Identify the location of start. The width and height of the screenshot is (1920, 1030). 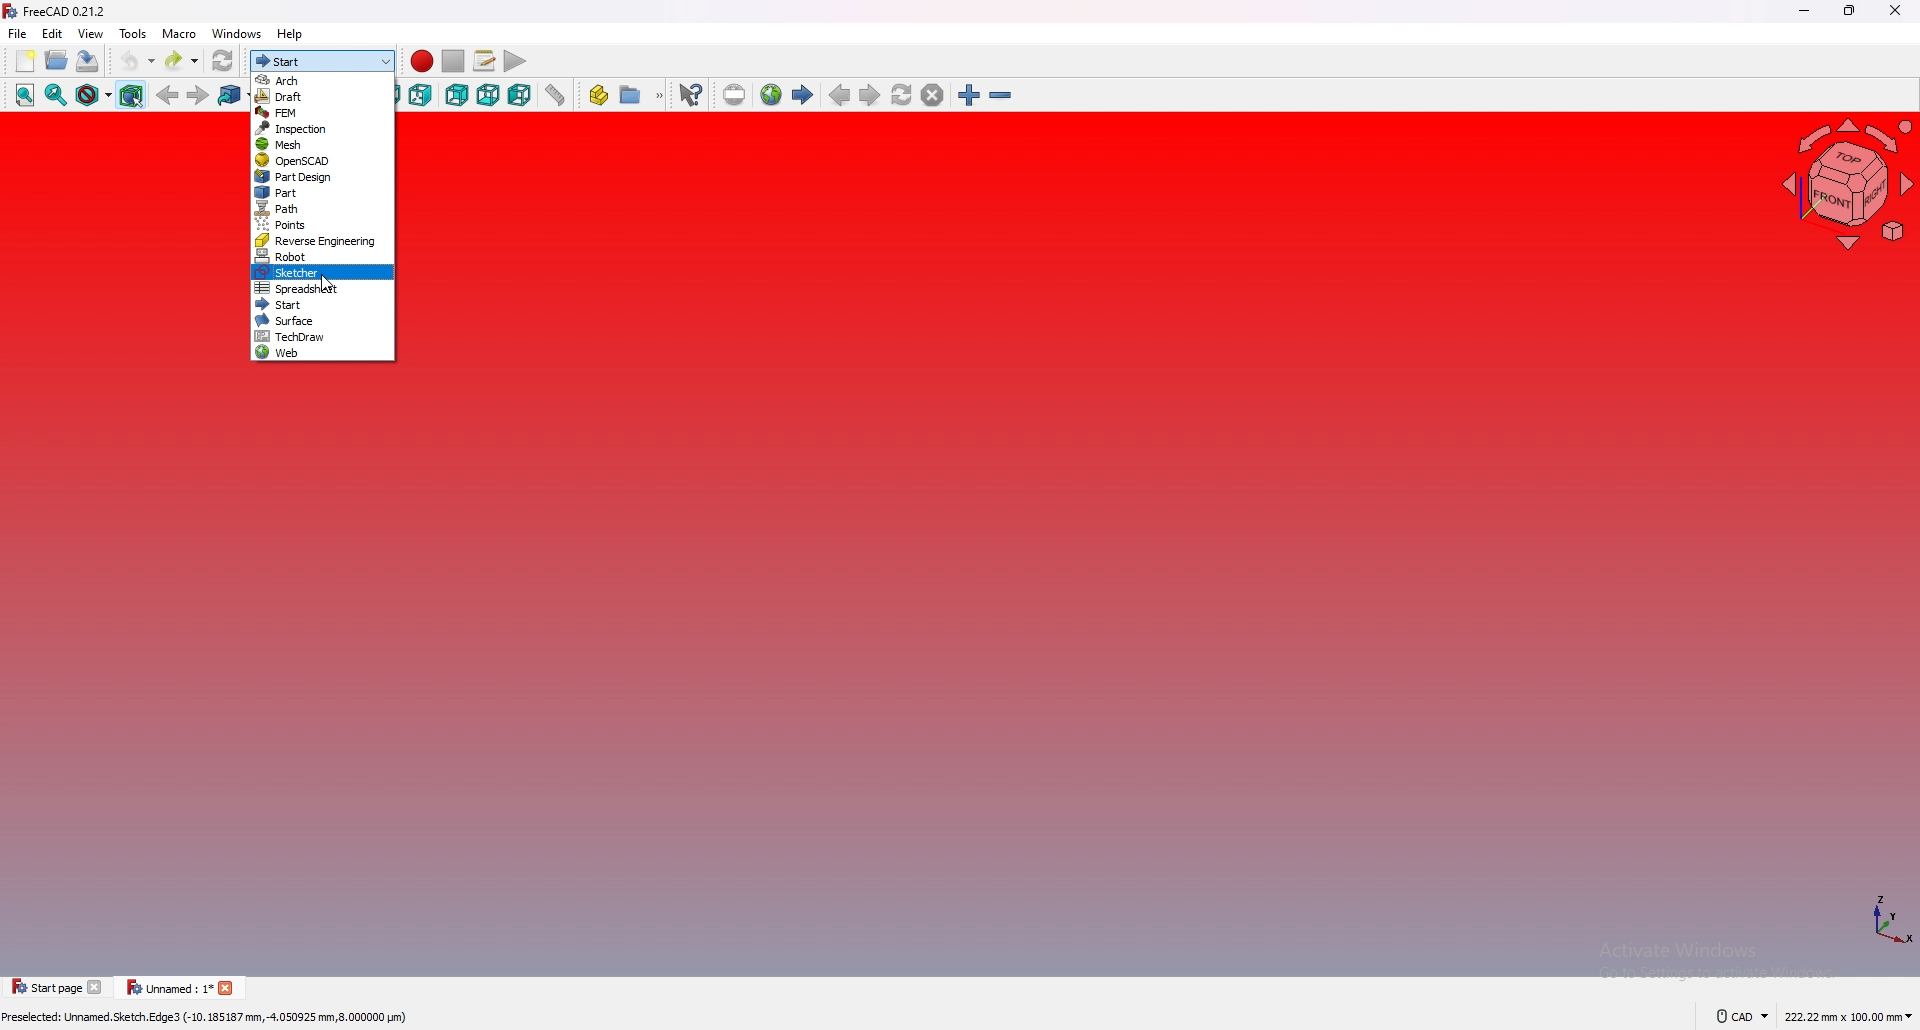
(322, 305).